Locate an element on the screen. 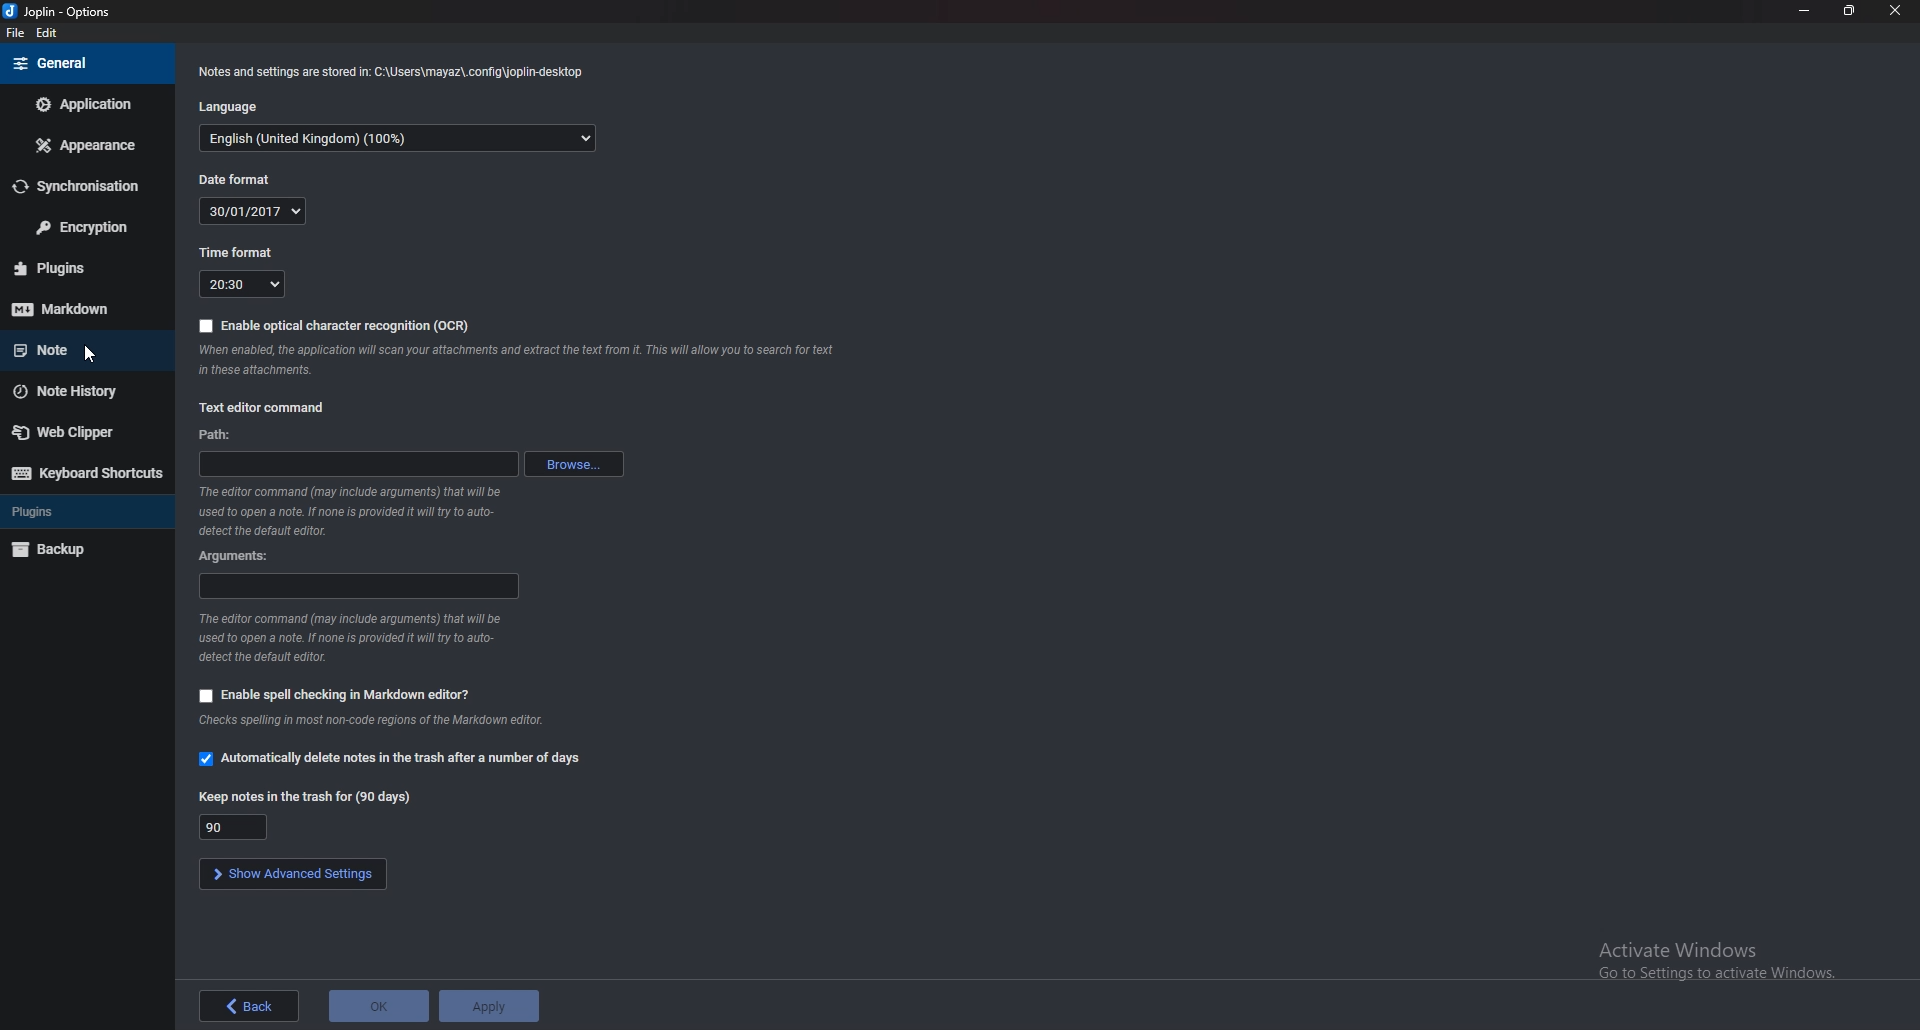 The width and height of the screenshot is (1920, 1030). info is located at coordinates (399, 70).